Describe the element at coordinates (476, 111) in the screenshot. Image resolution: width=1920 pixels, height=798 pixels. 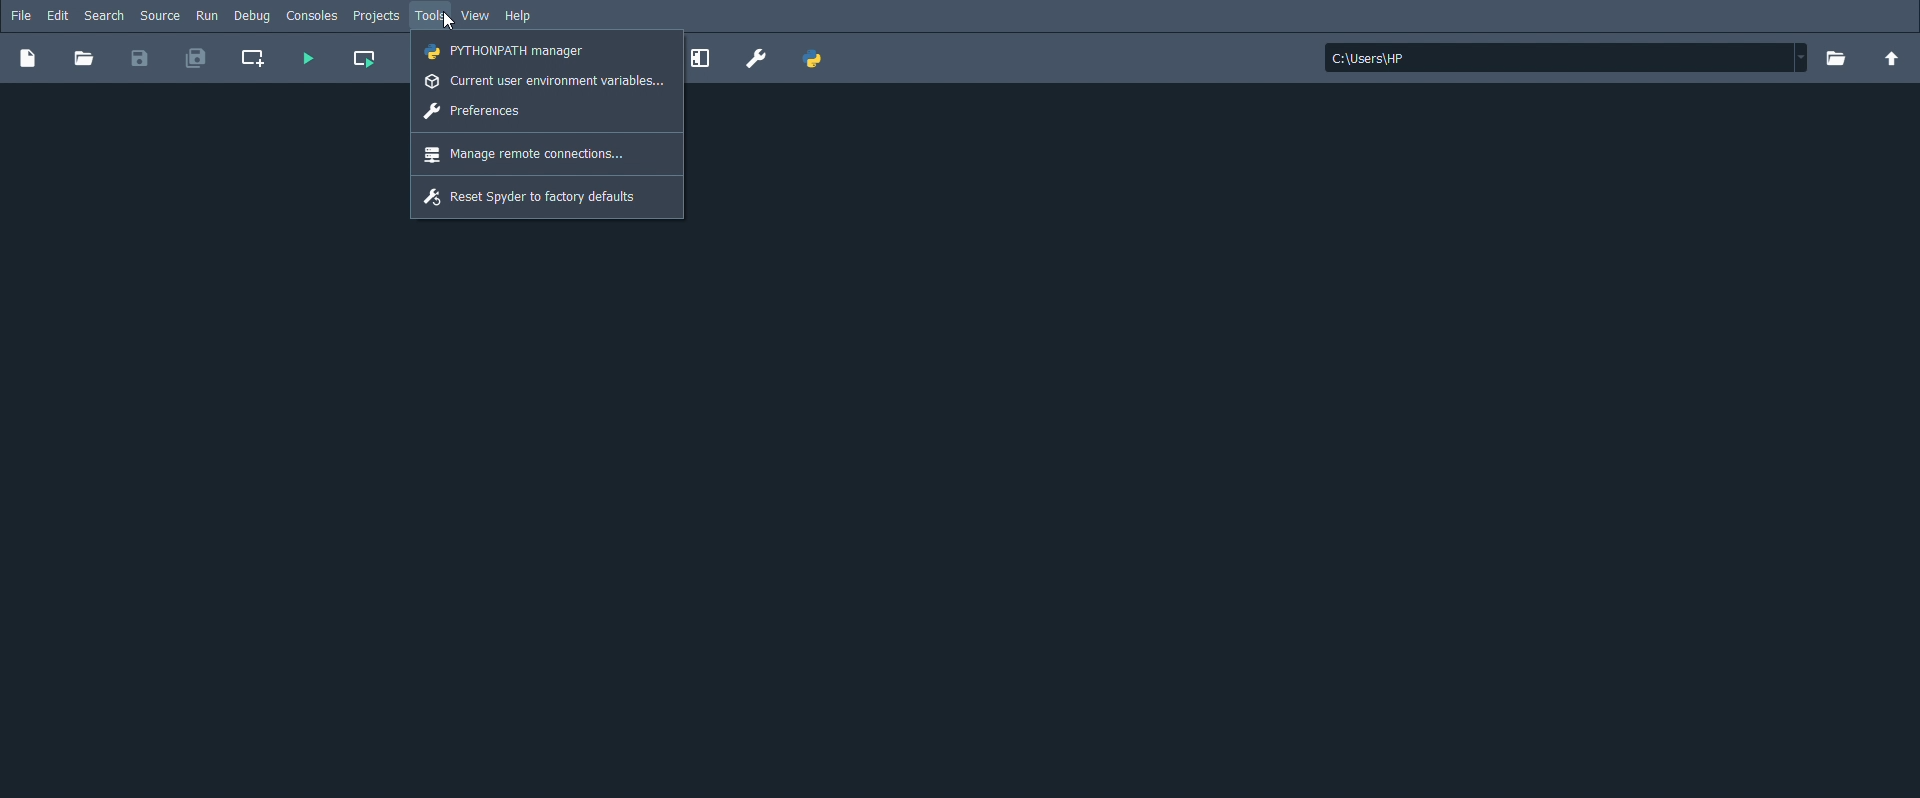
I see `Preferences` at that location.